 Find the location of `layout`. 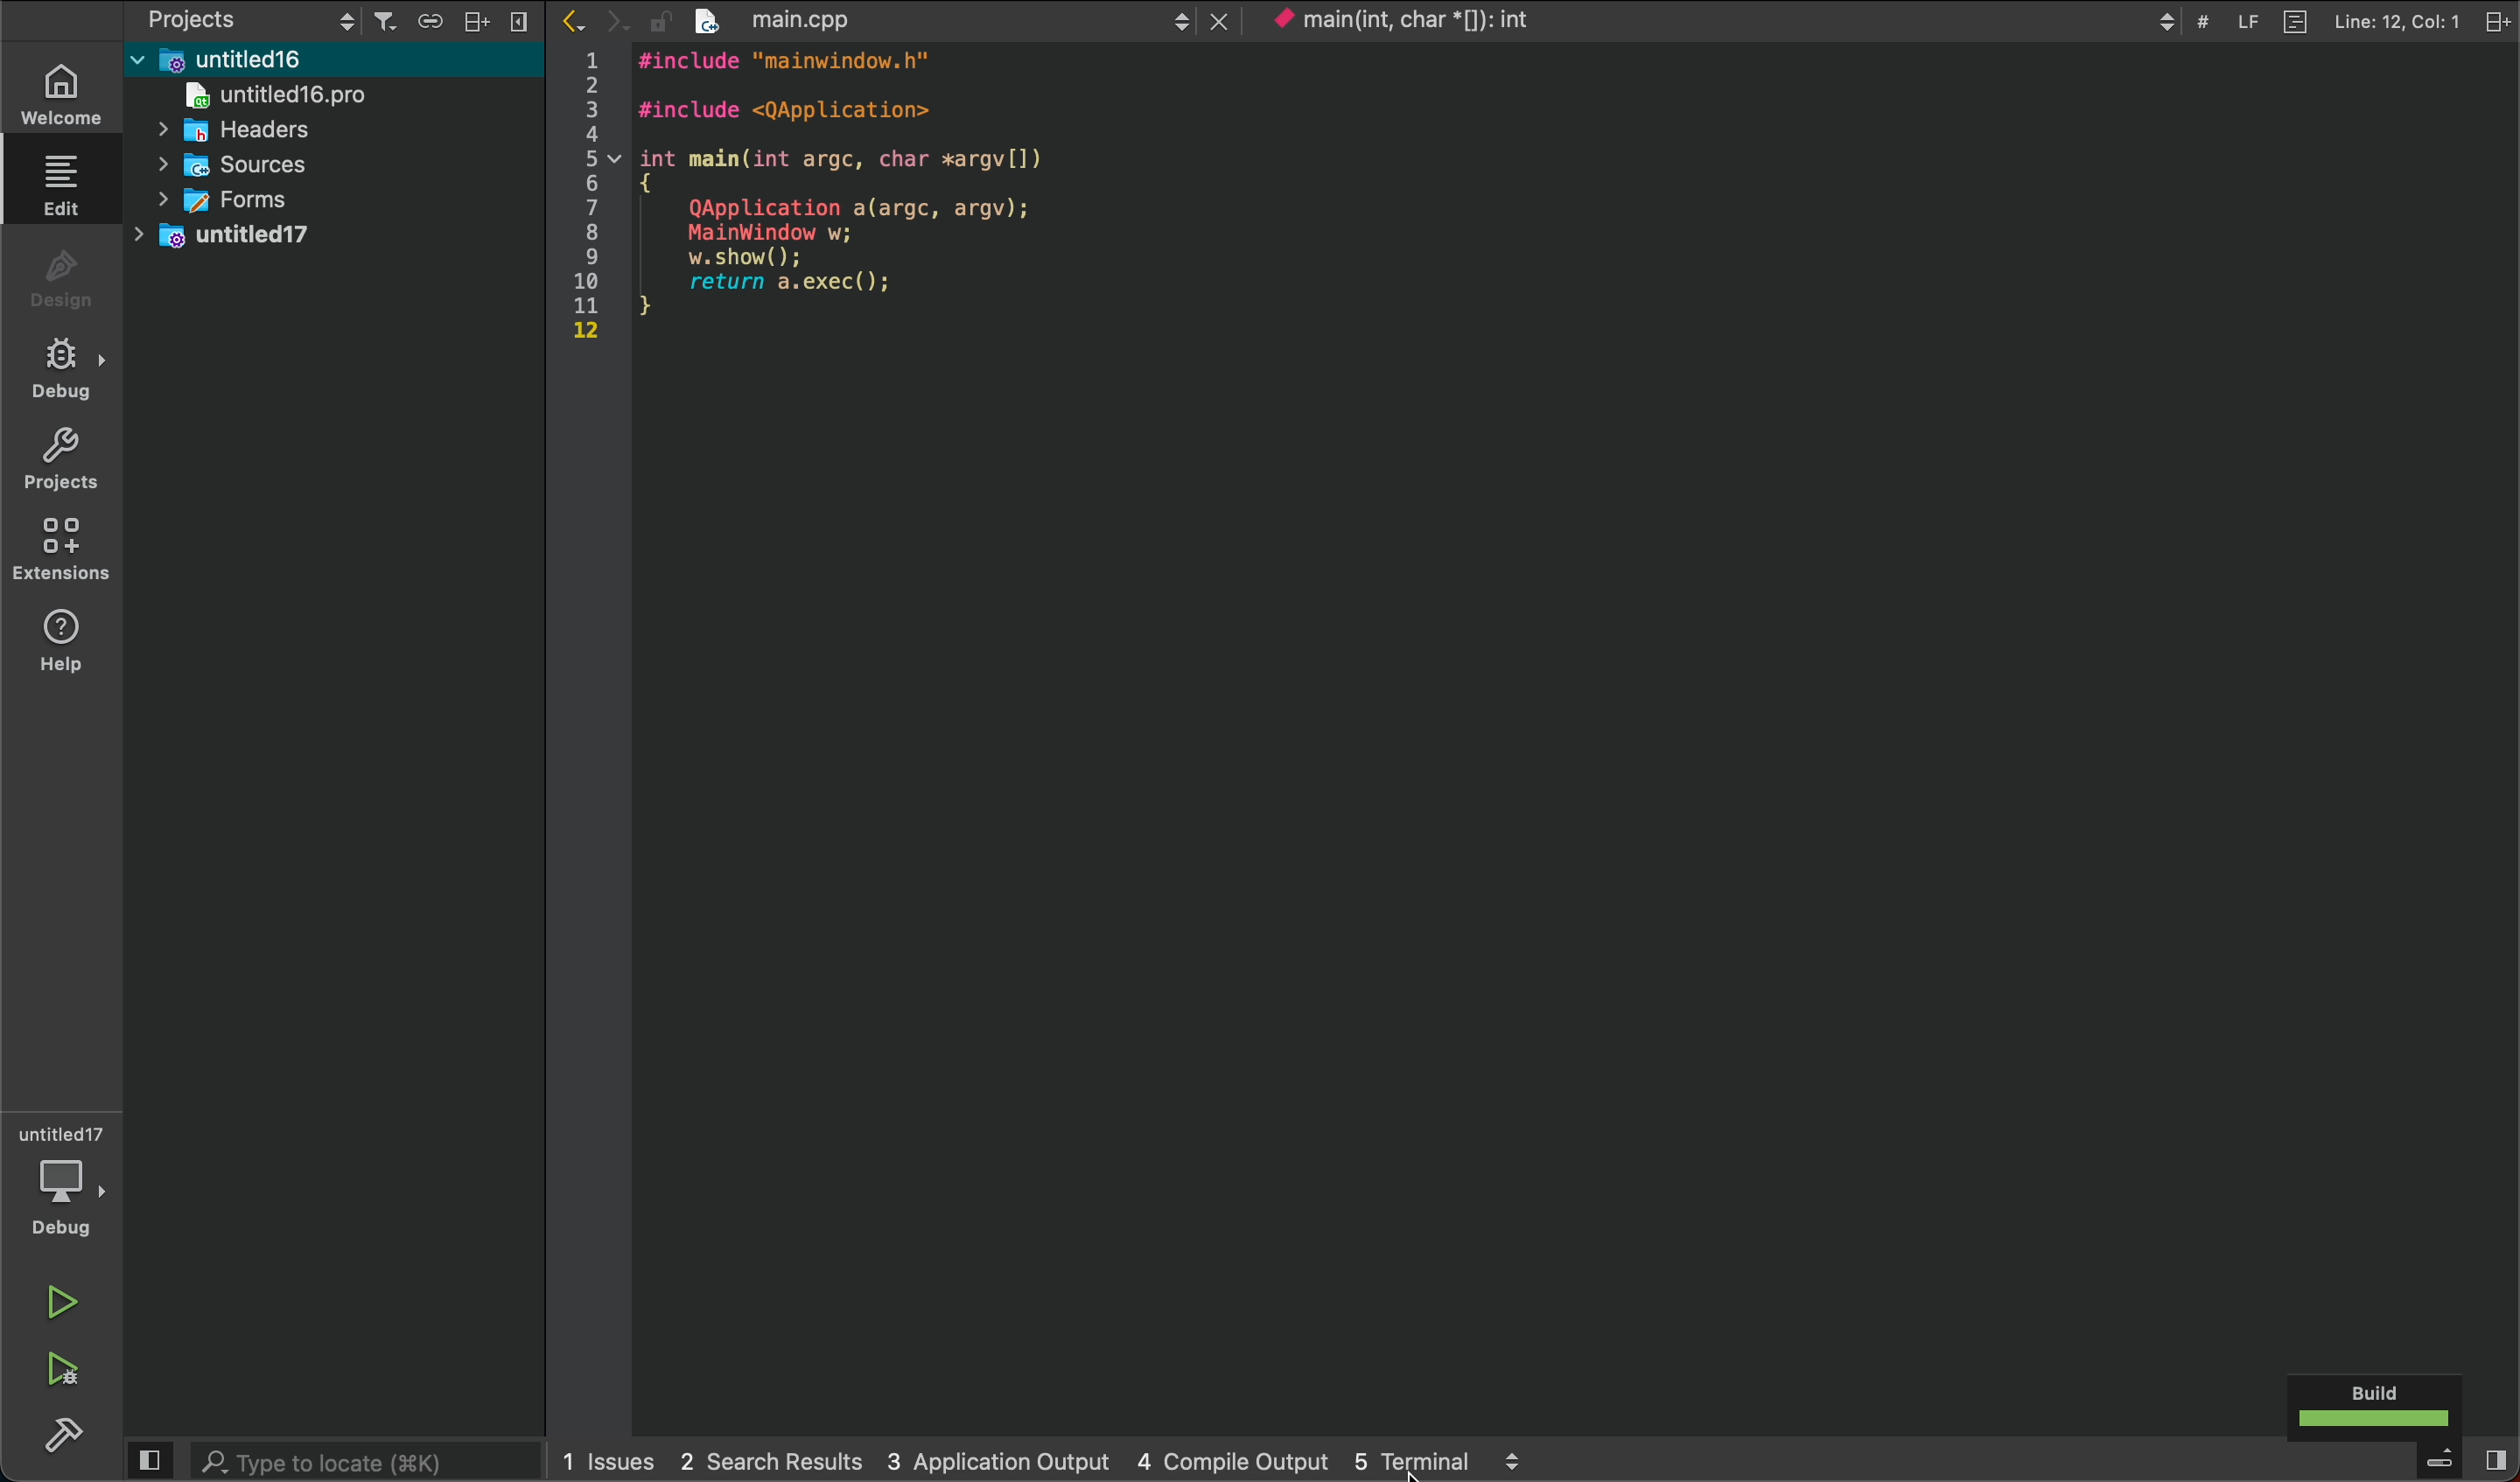

layout is located at coordinates (483, 18).